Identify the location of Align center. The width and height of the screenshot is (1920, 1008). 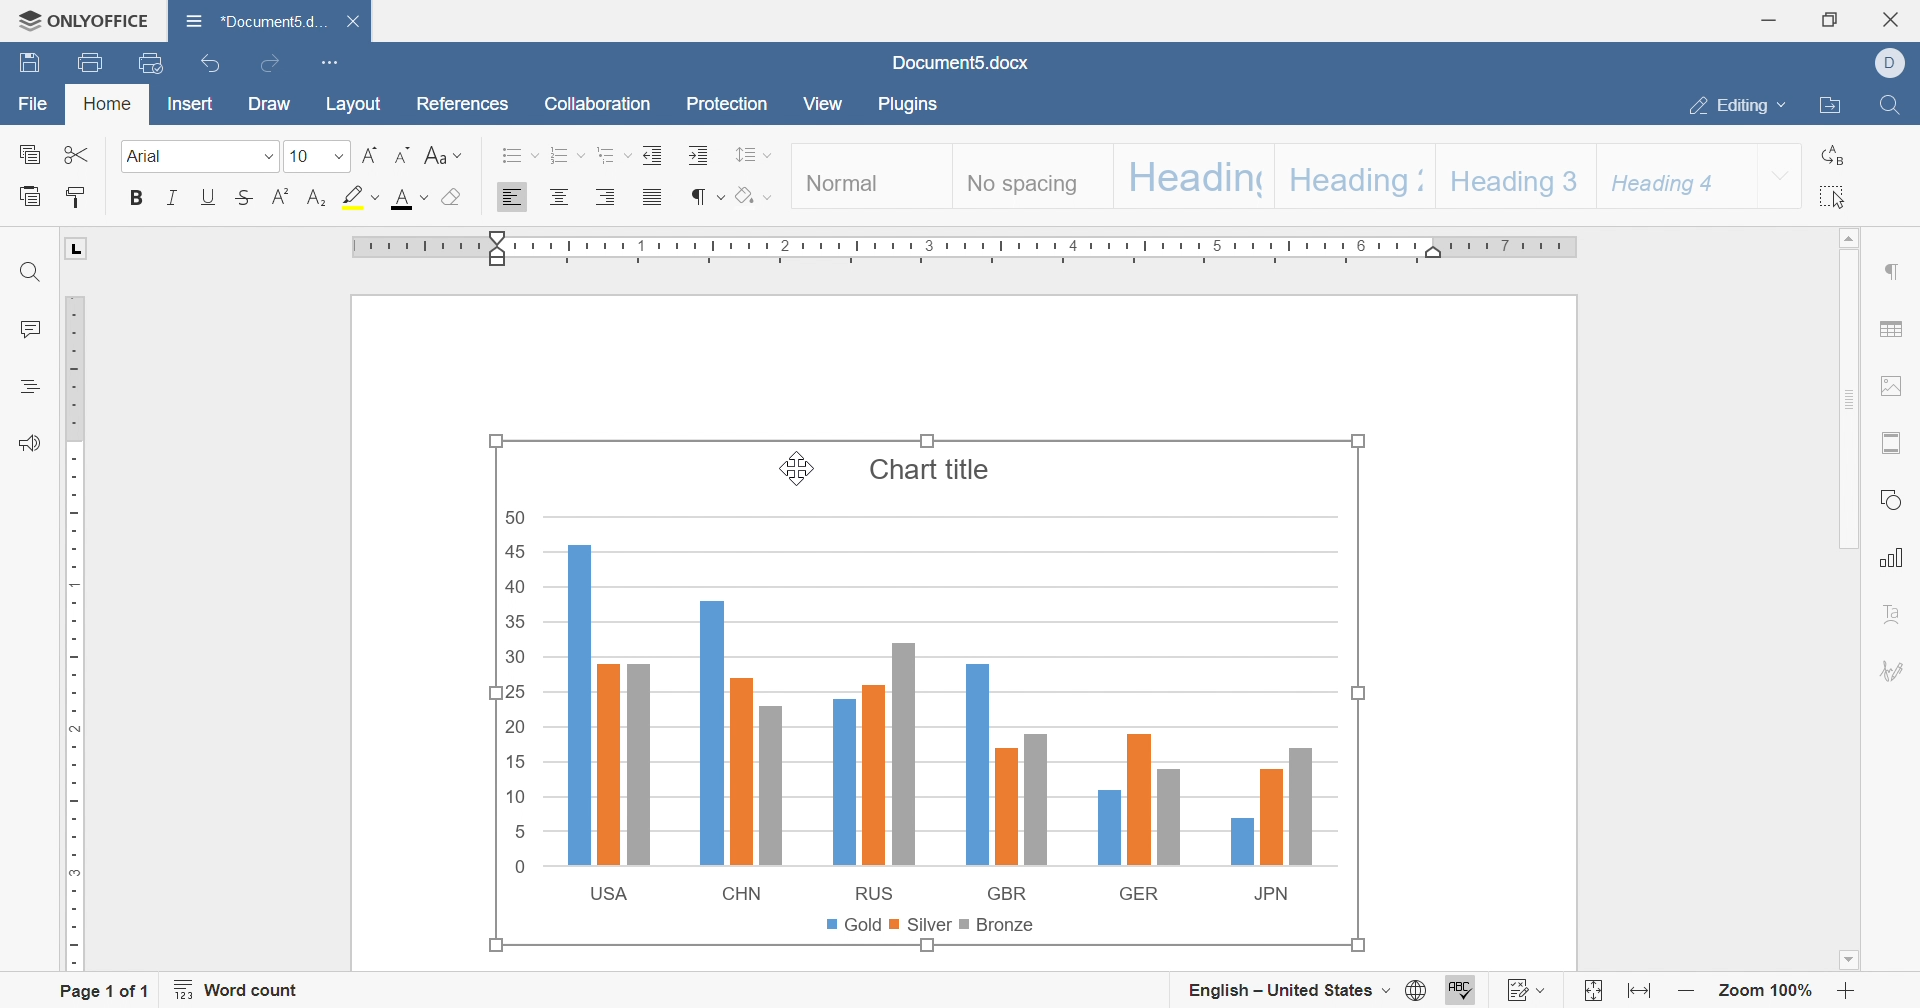
(559, 195).